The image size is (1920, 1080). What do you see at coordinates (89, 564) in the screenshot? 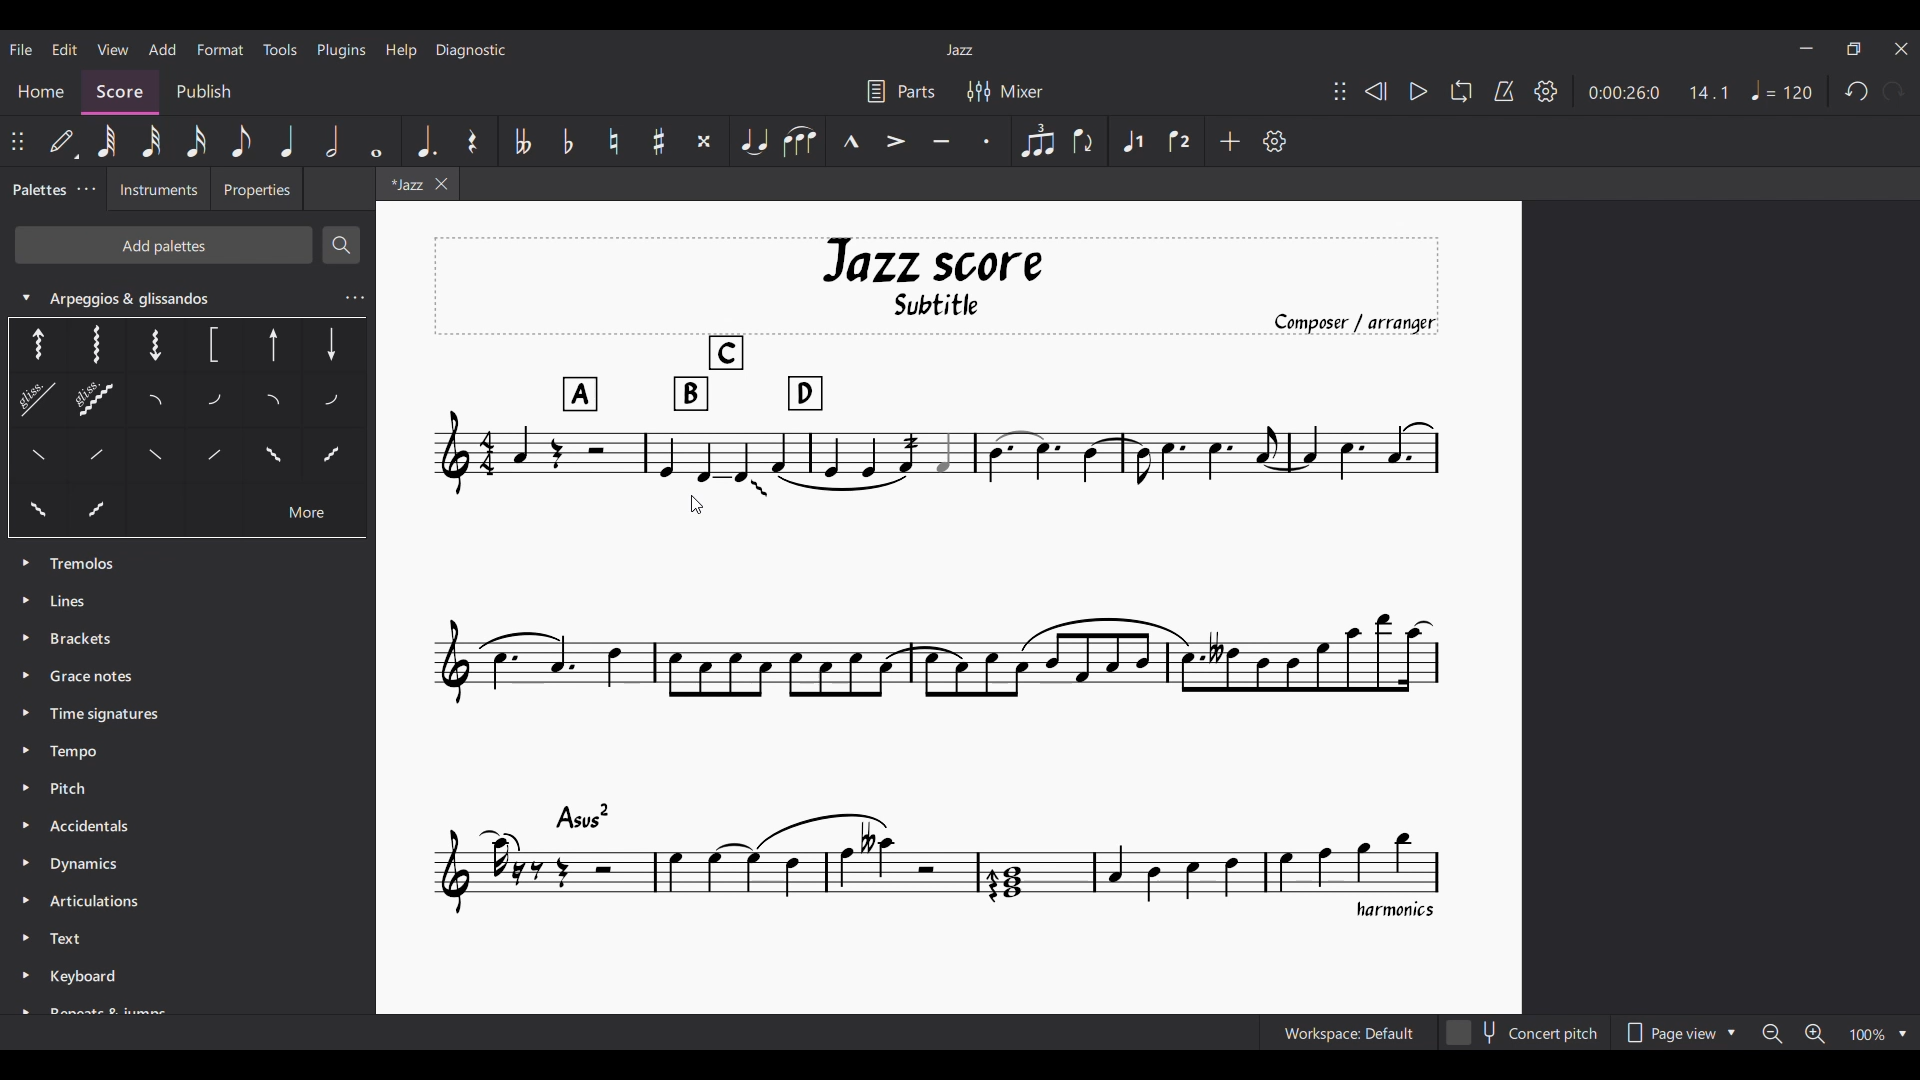
I see `Palette options` at bounding box center [89, 564].